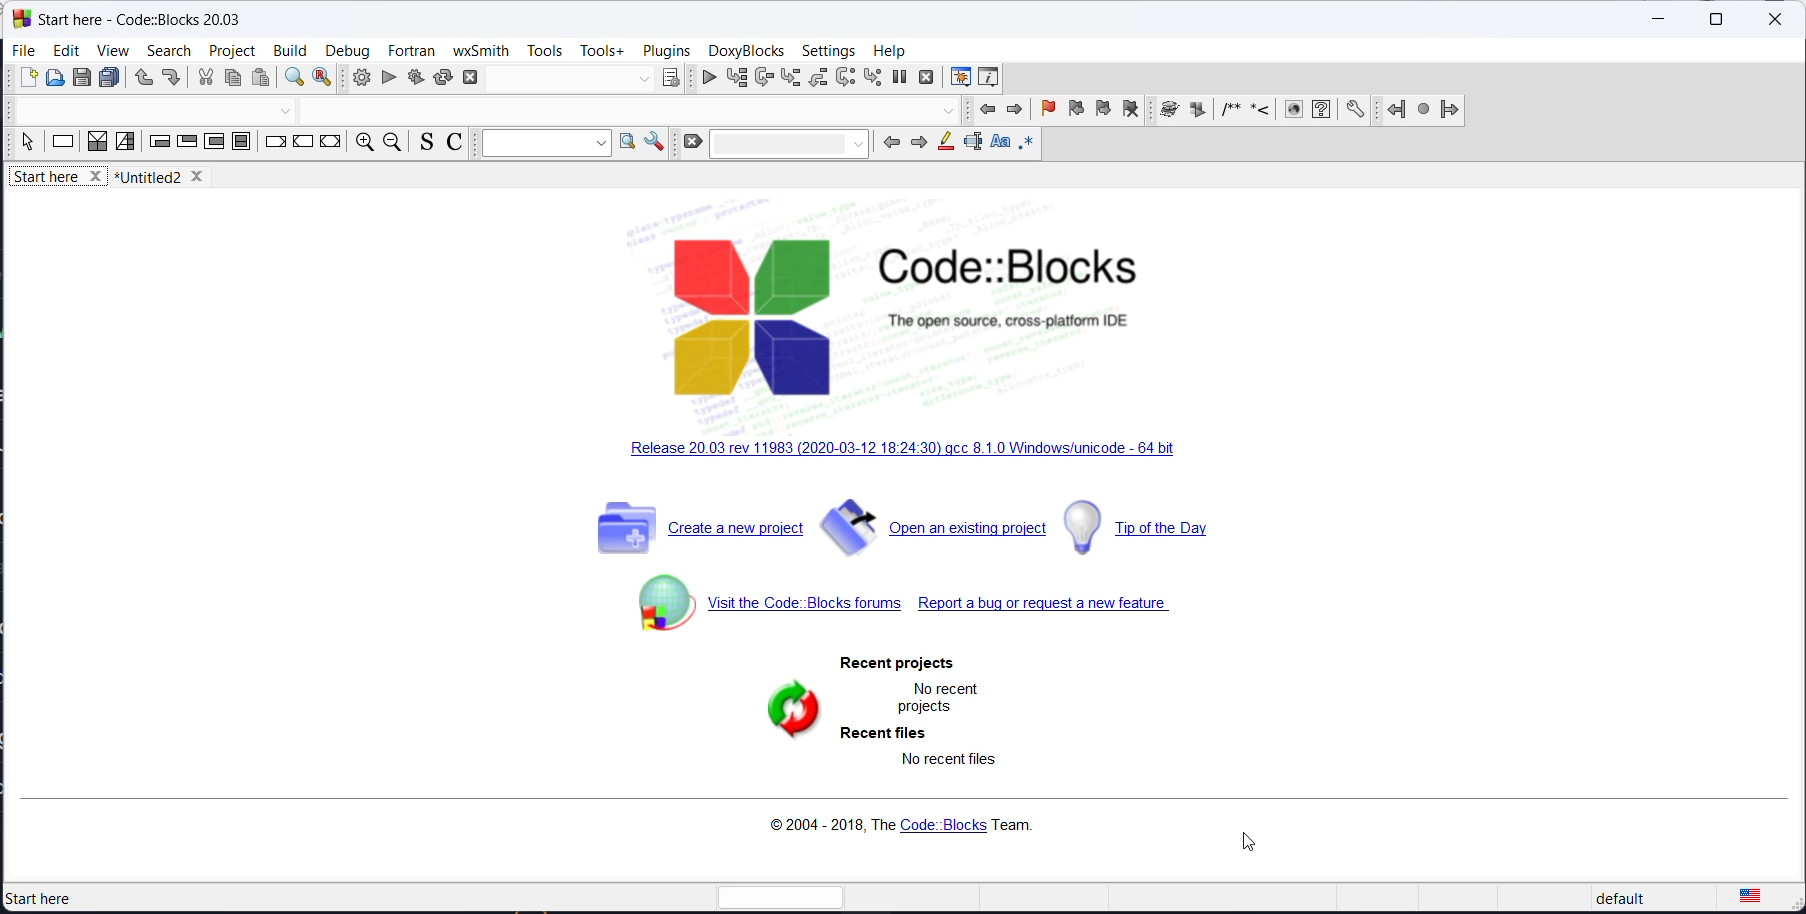 The height and width of the screenshot is (914, 1806). What do you see at coordinates (896, 827) in the screenshot?
I see `copyright` at bounding box center [896, 827].